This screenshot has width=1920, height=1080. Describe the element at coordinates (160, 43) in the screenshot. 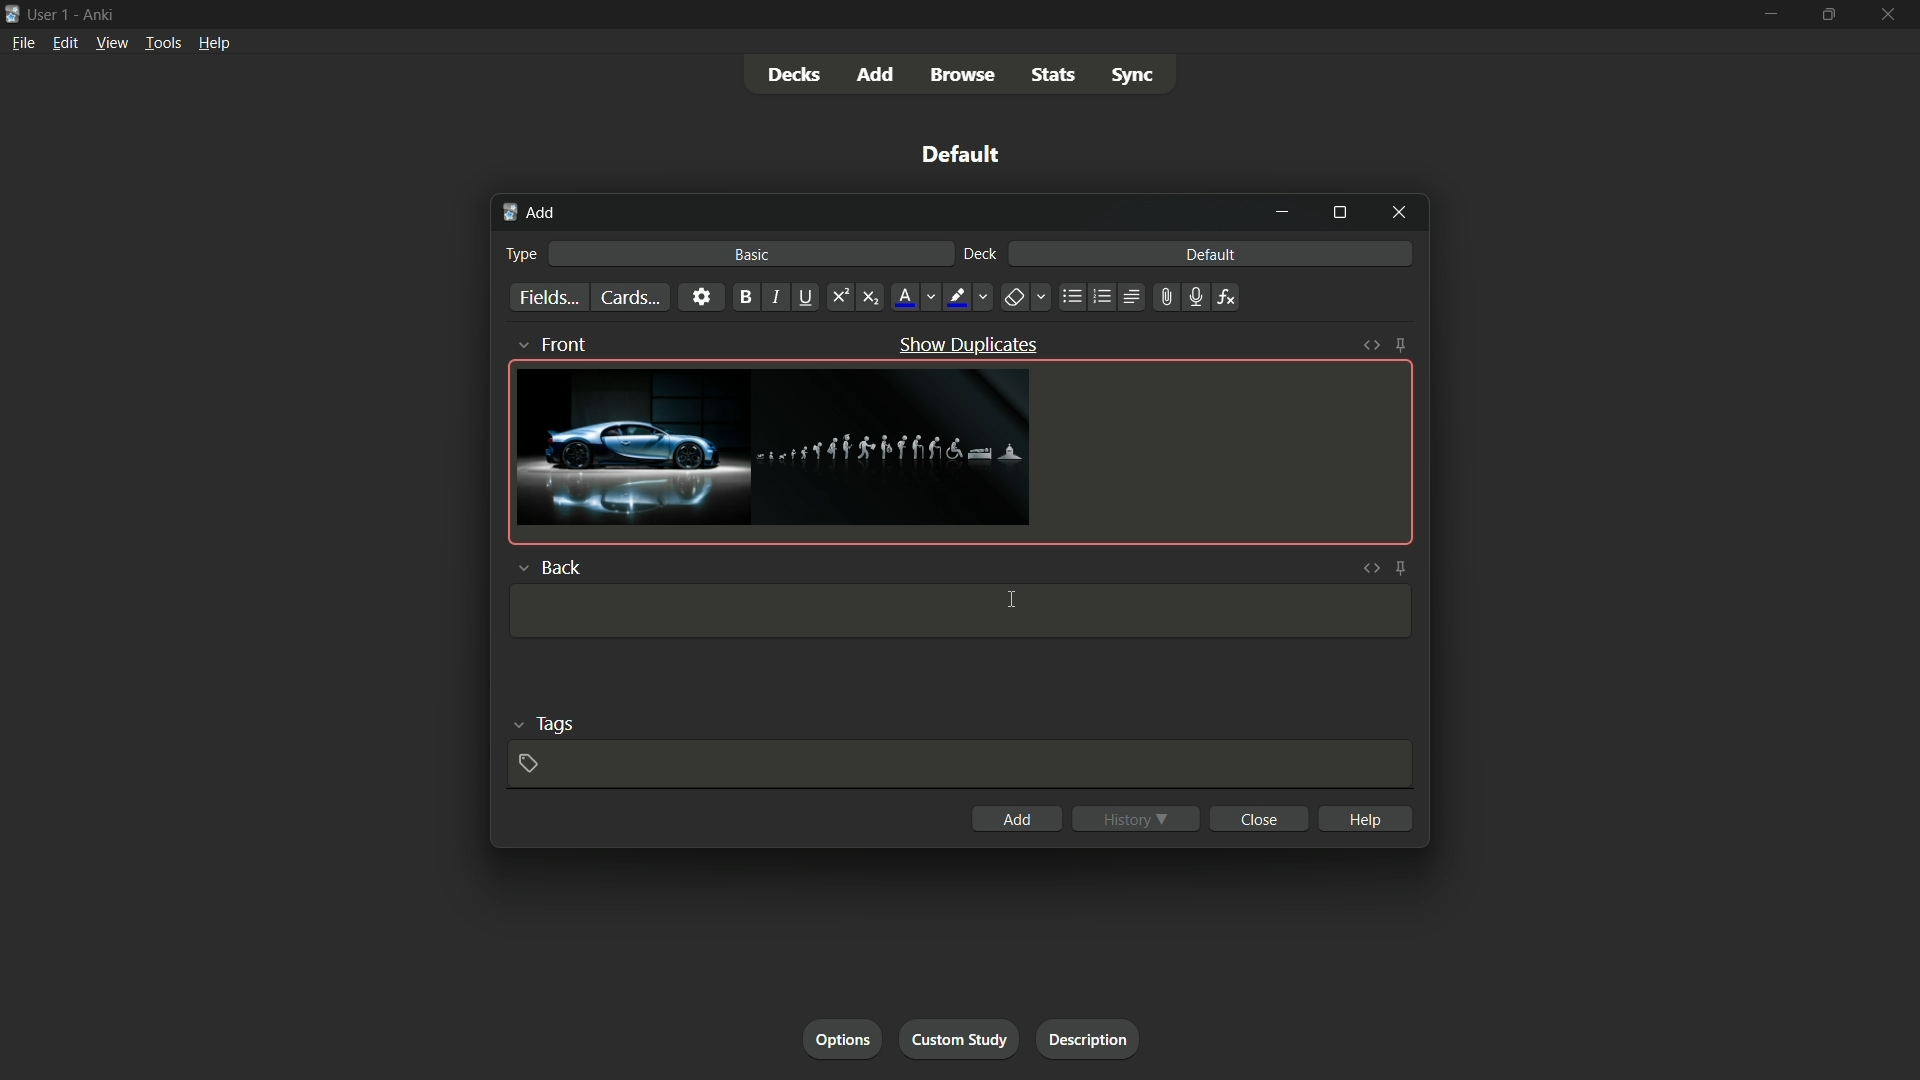

I see `tools menu` at that location.